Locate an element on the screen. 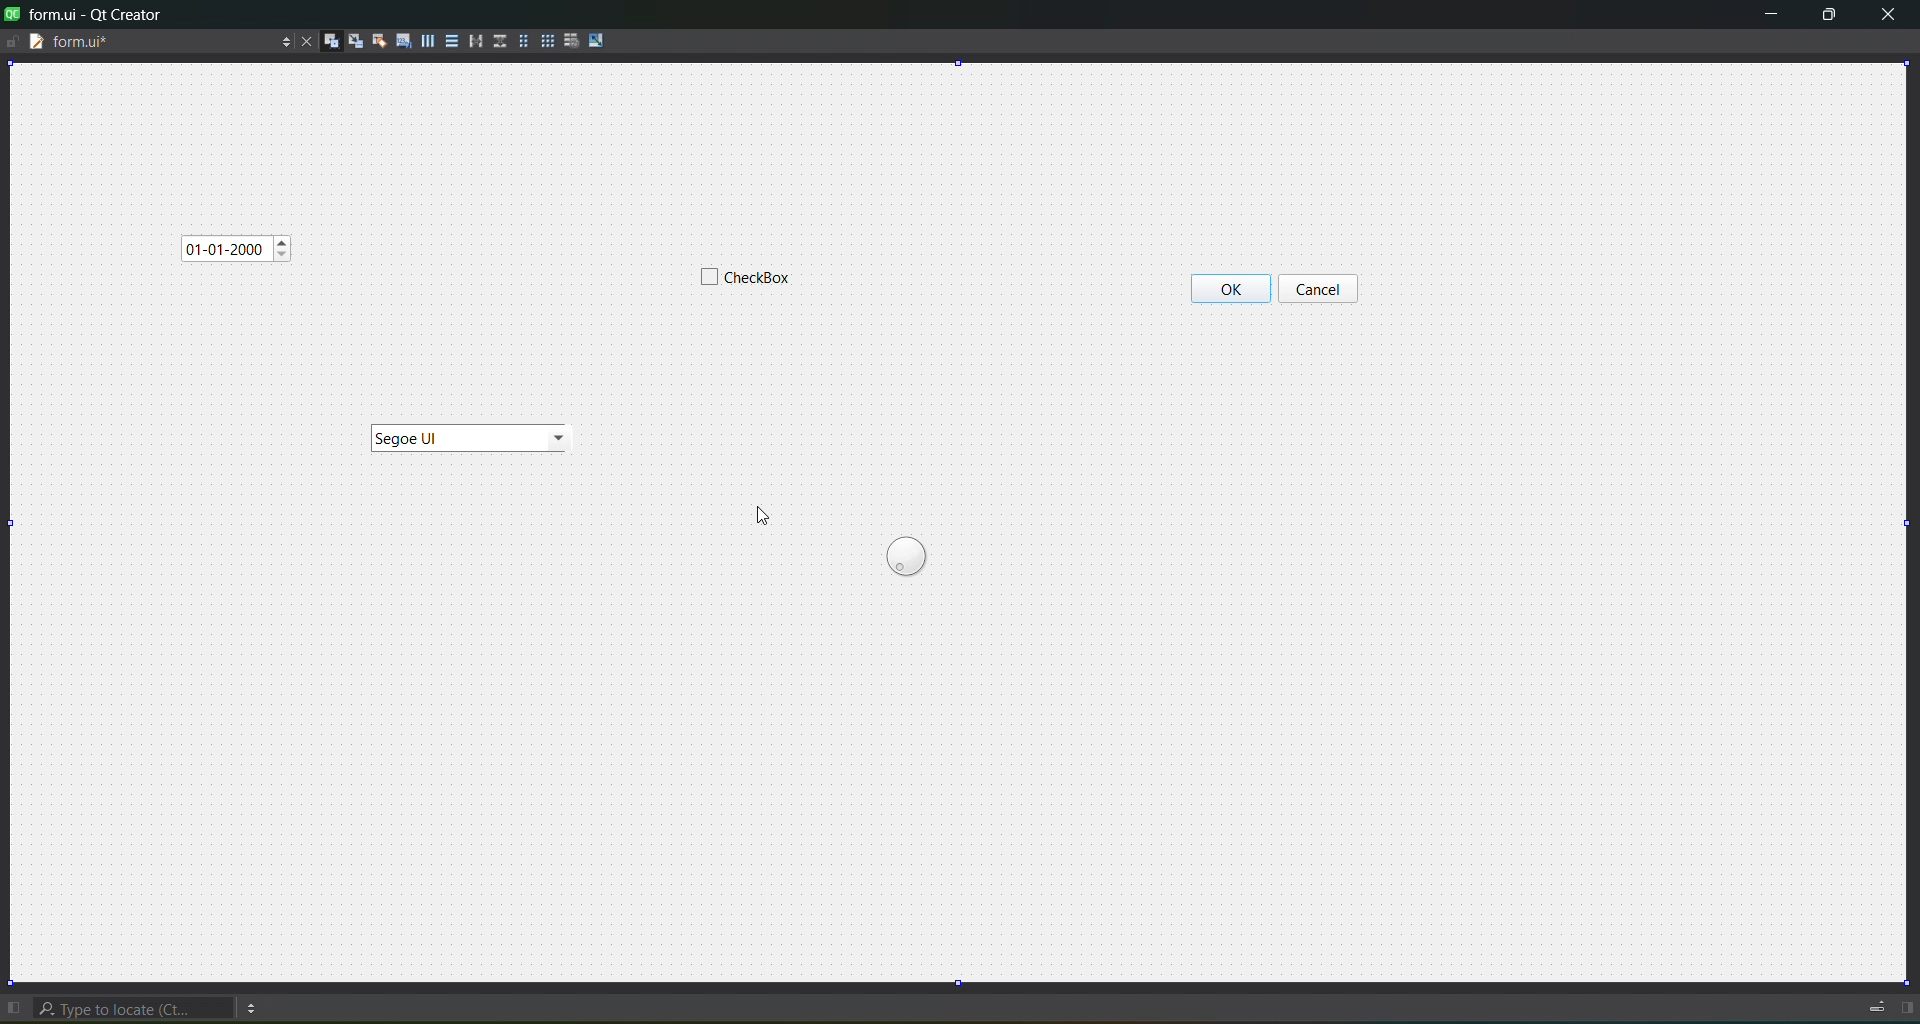 The width and height of the screenshot is (1920, 1024). horizontal splitter is located at coordinates (474, 41).